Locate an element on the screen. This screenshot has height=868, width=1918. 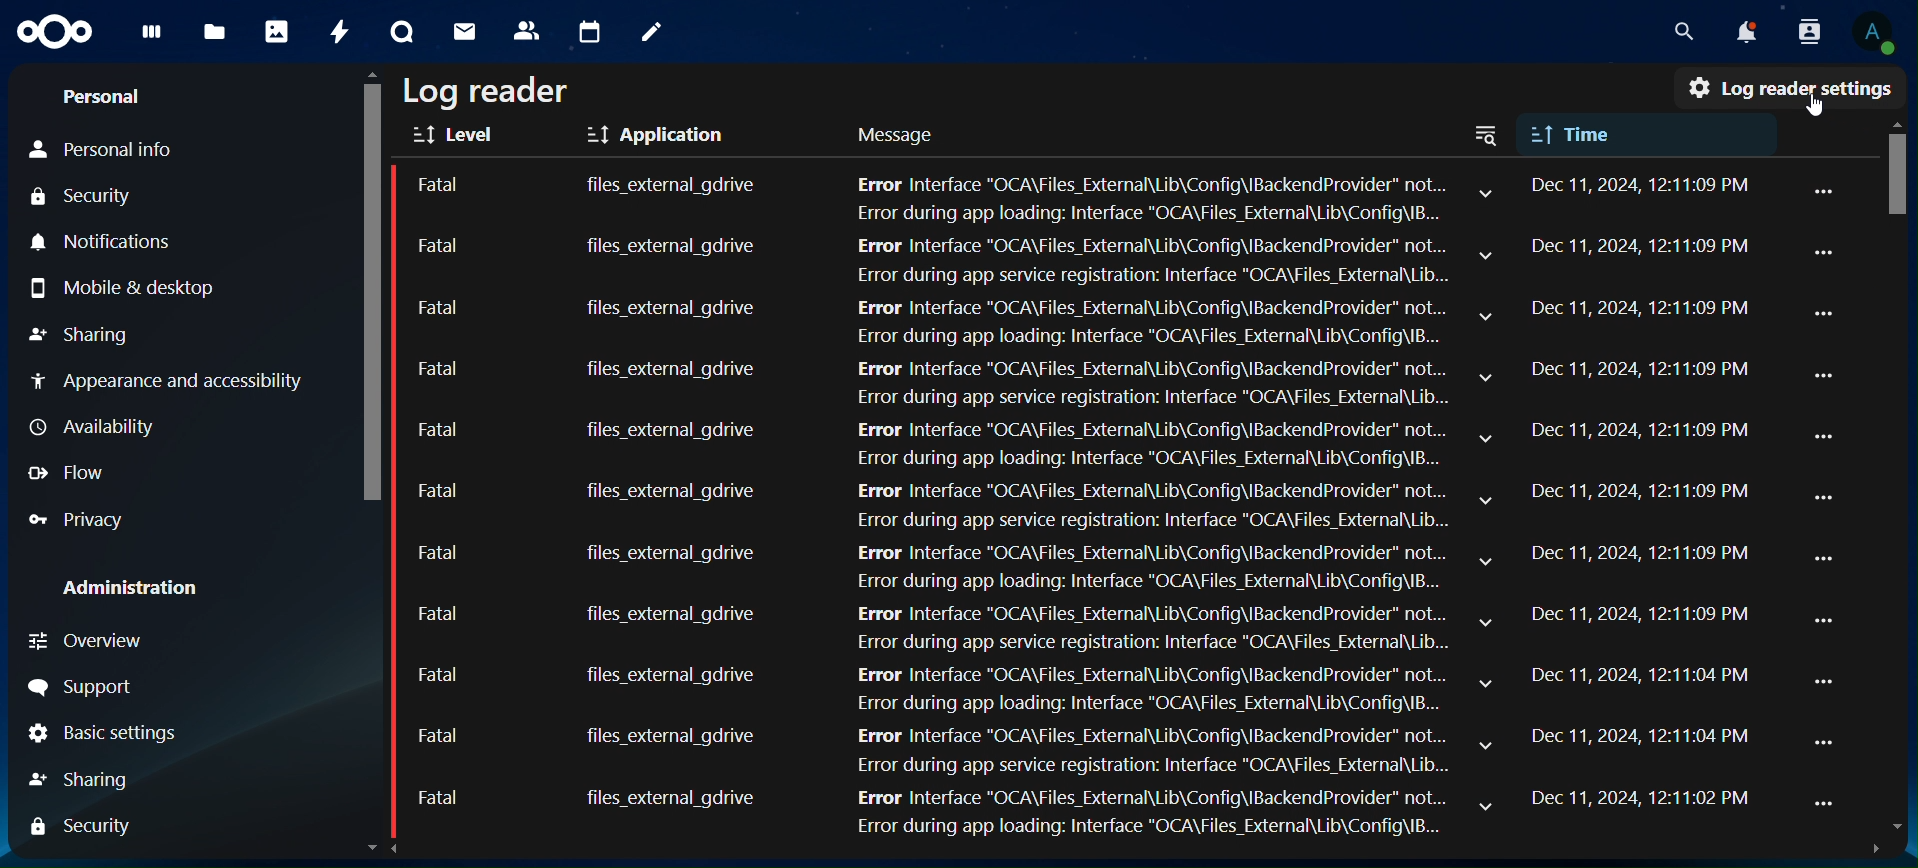
sharing is located at coordinates (83, 330).